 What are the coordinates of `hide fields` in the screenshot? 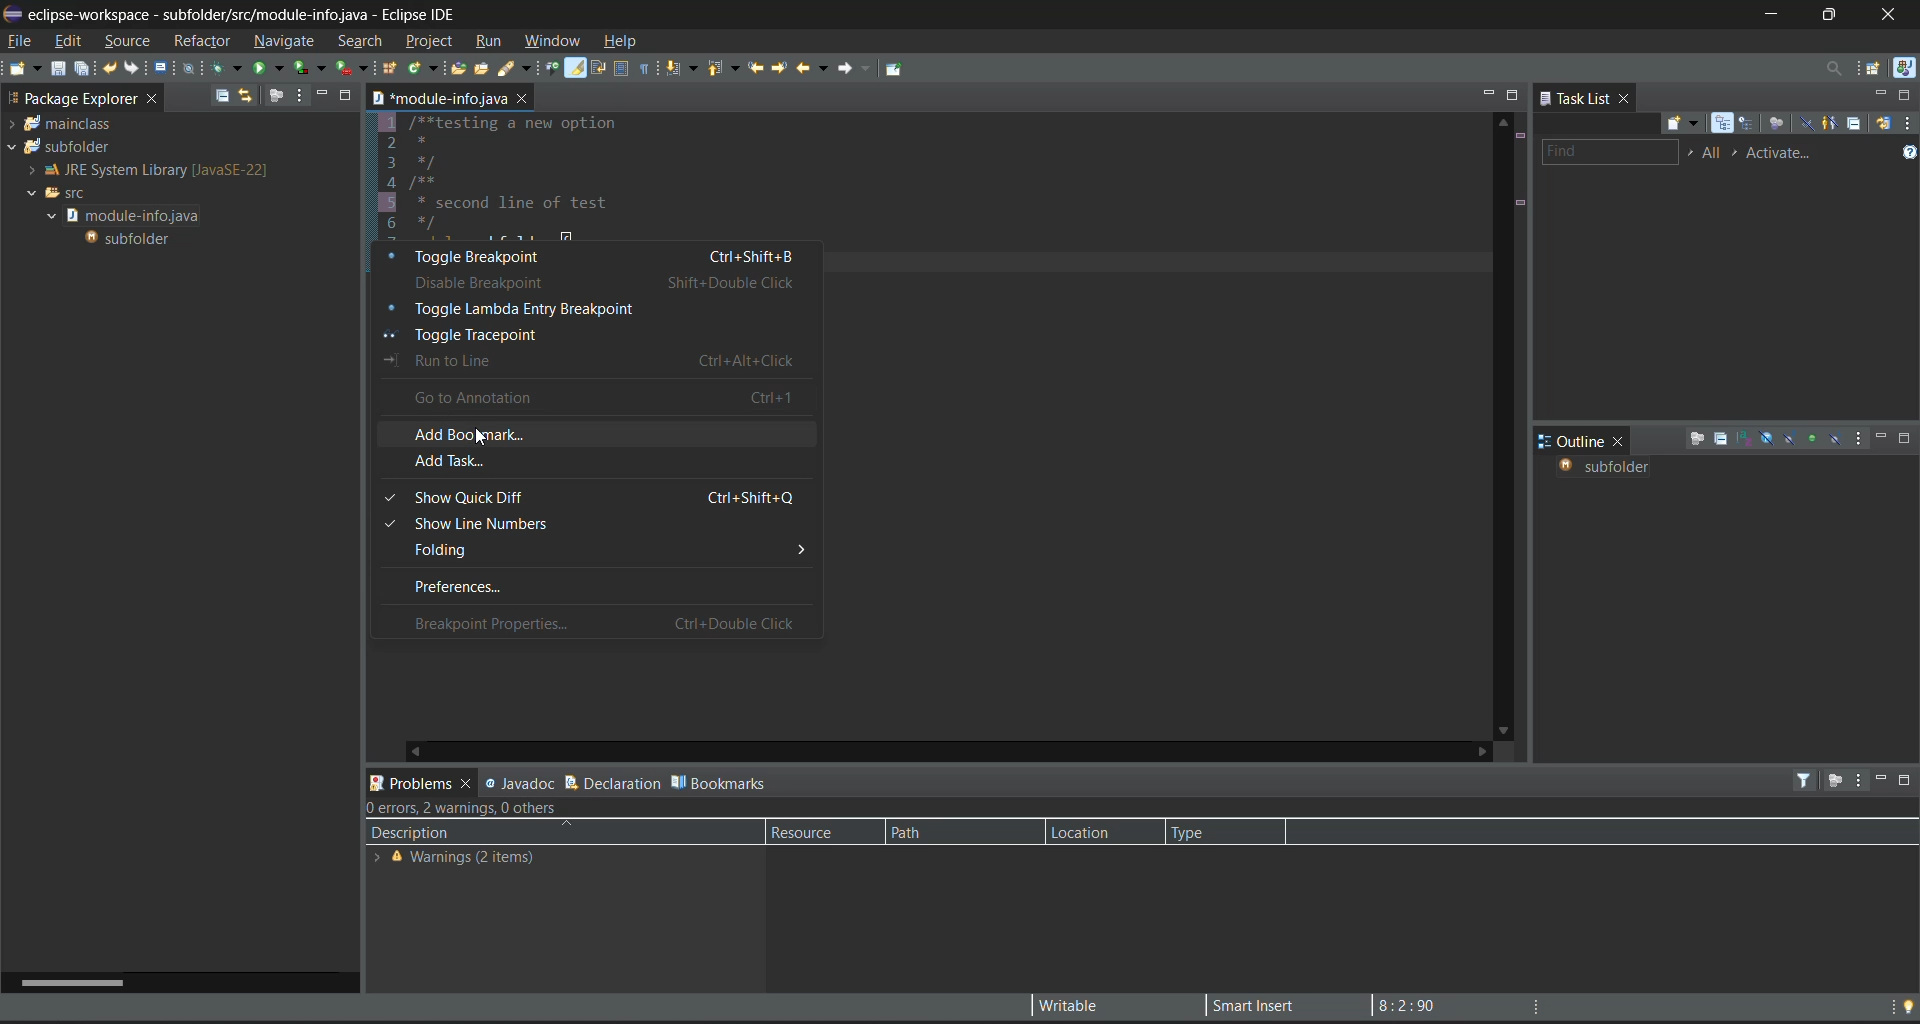 It's located at (1767, 437).